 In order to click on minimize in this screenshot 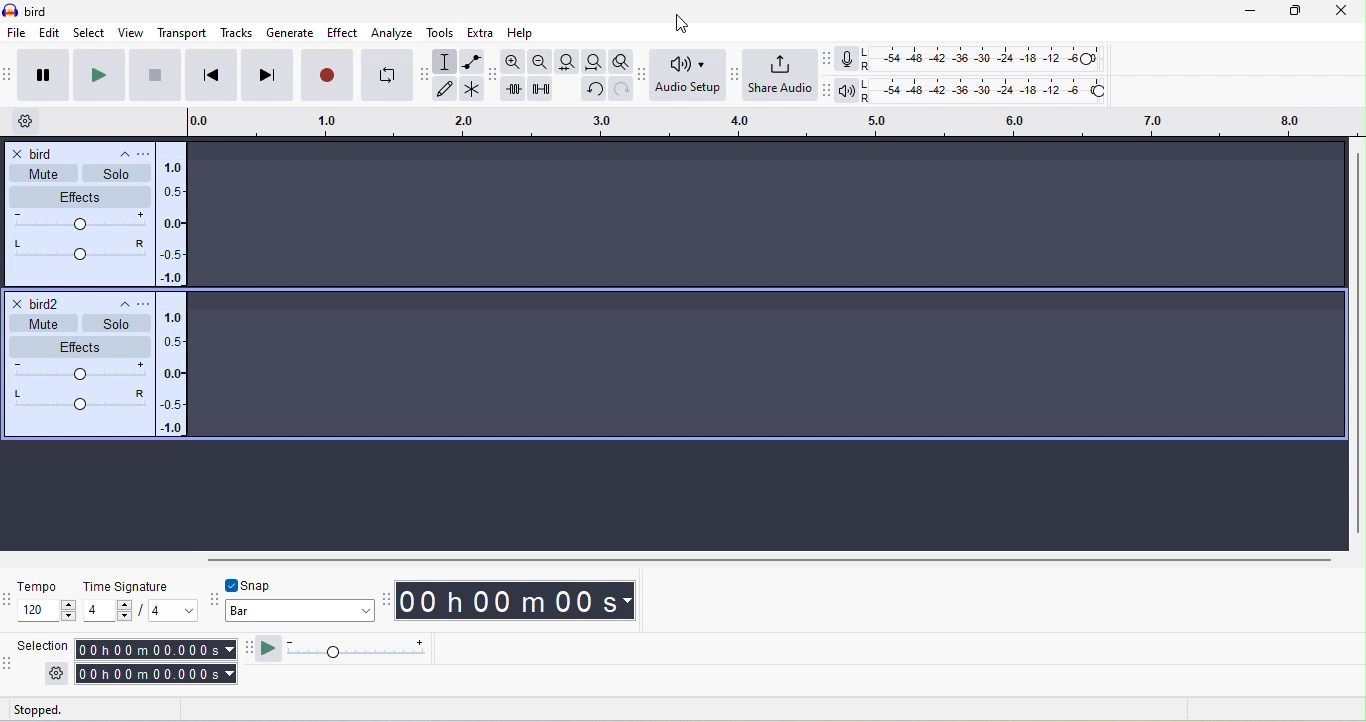, I will do `click(1251, 12)`.